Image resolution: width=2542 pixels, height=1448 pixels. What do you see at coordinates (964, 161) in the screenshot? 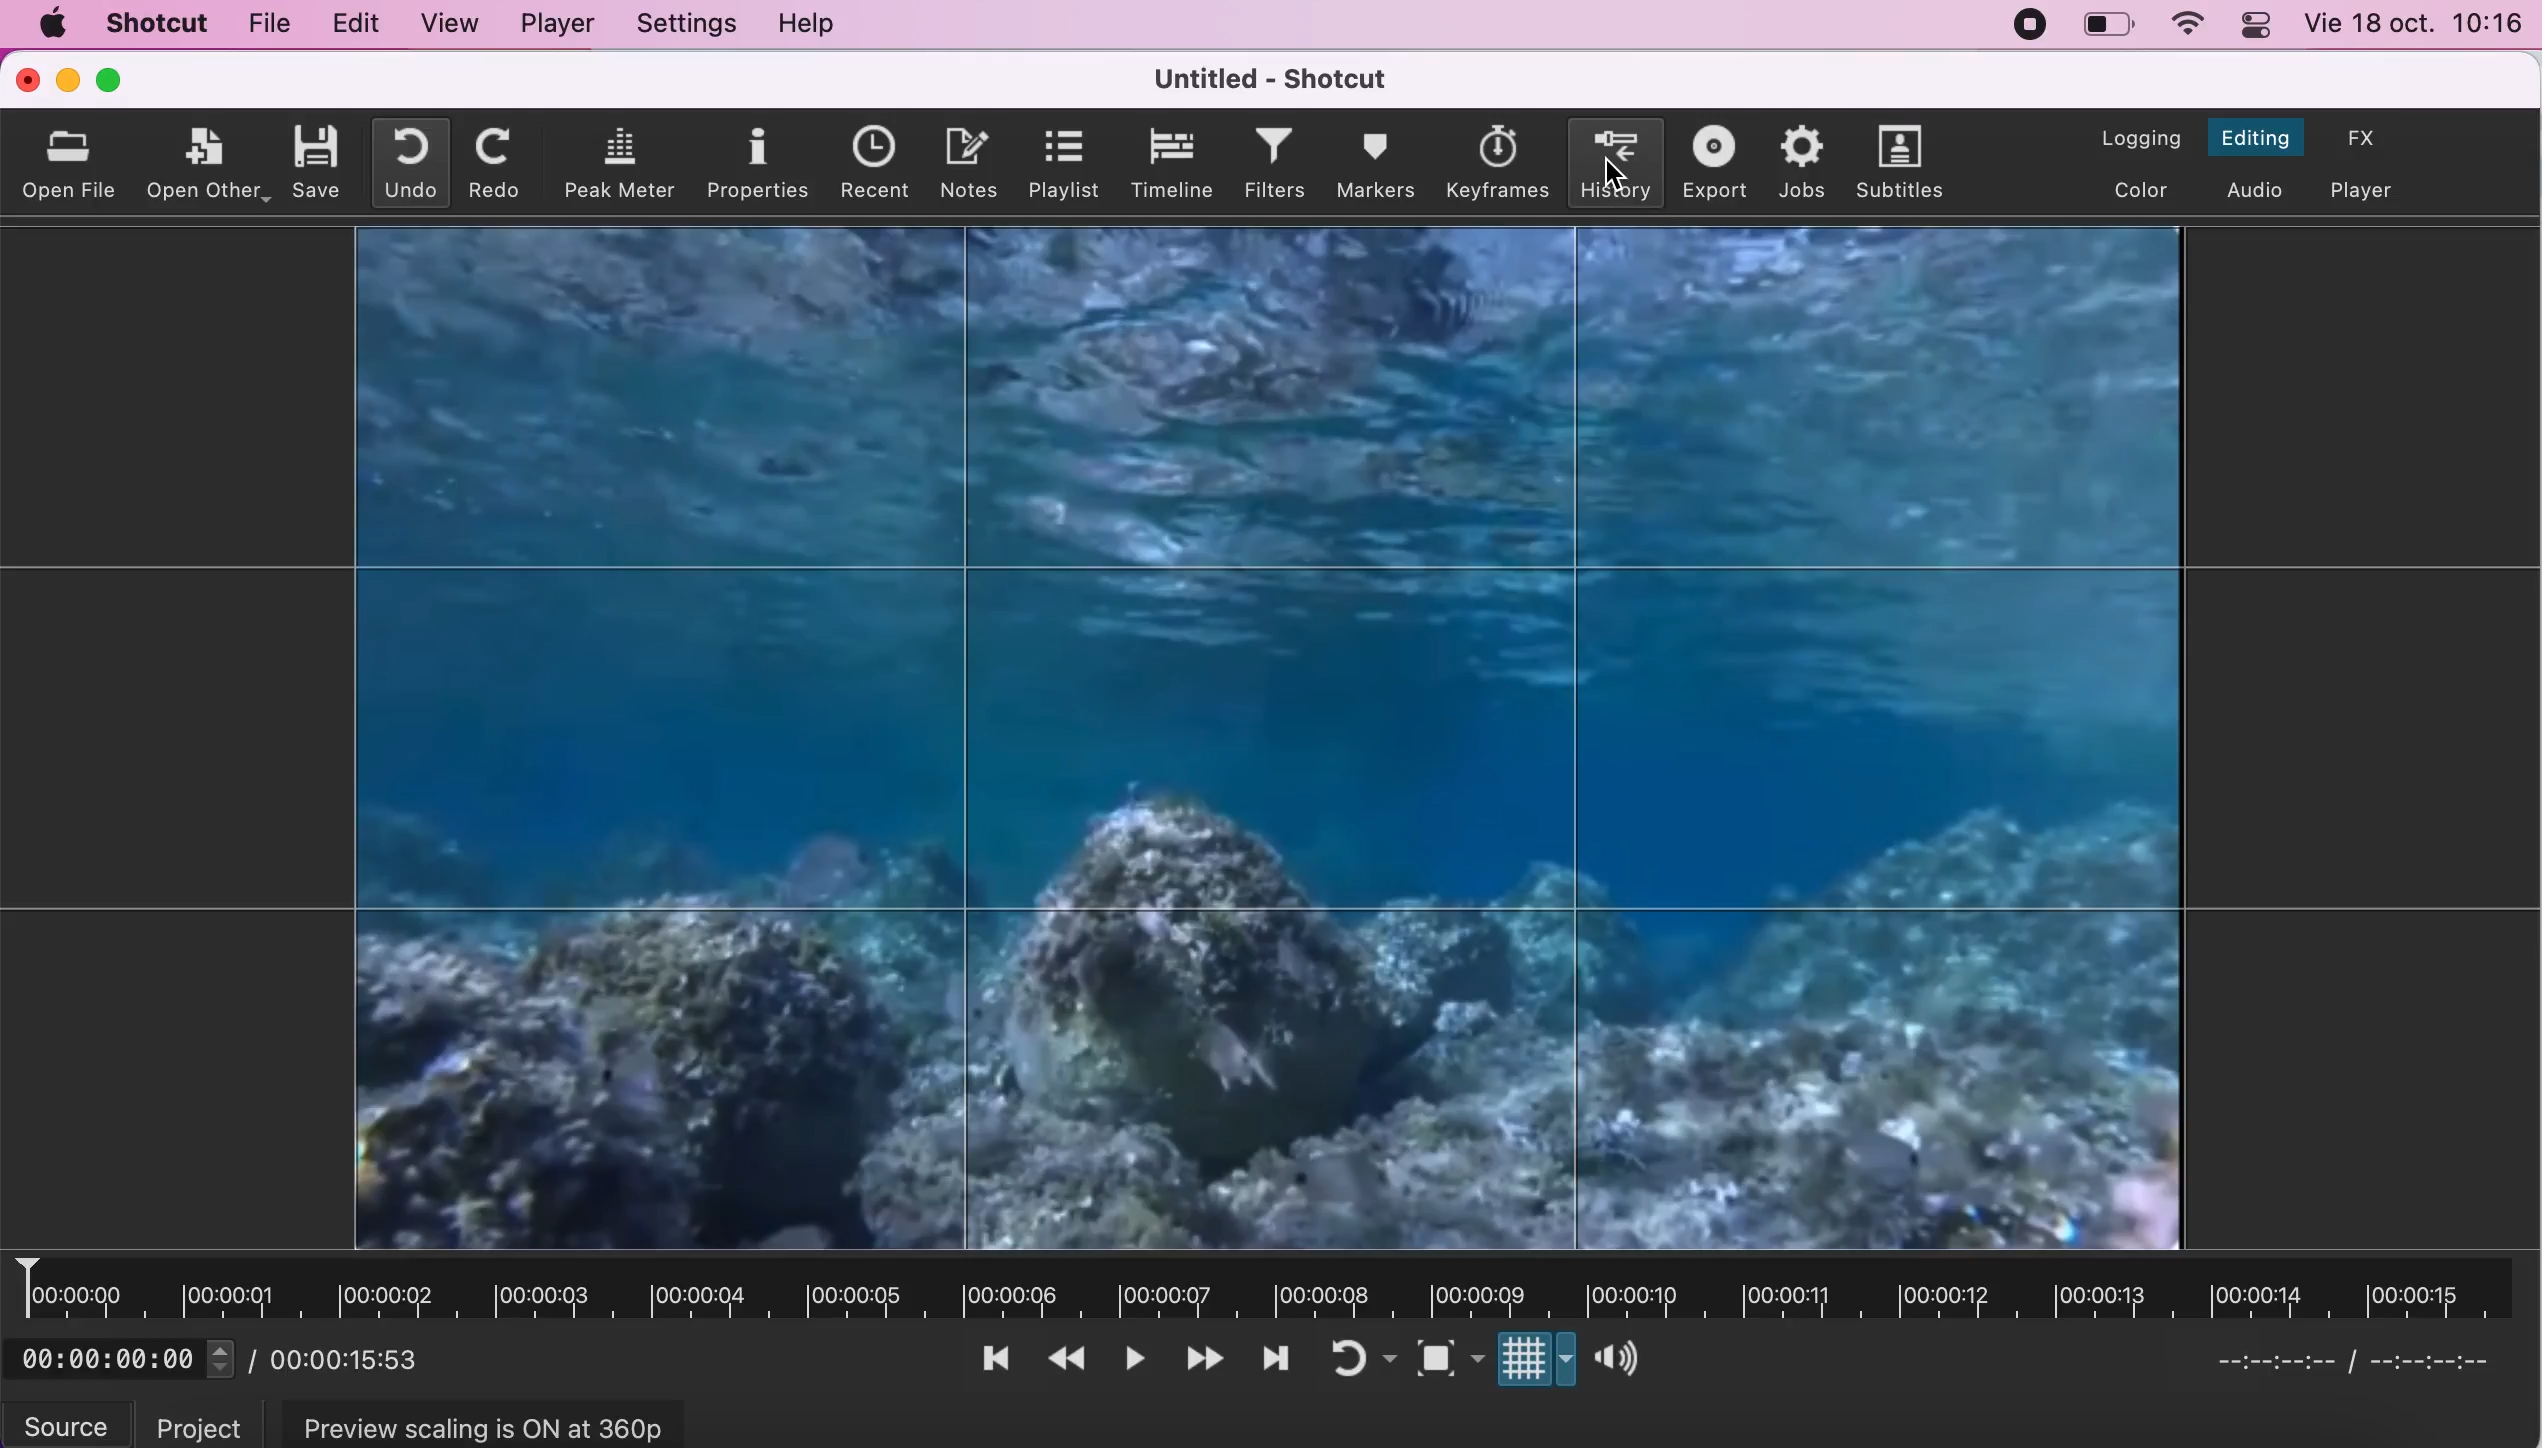
I see `notes` at bounding box center [964, 161].